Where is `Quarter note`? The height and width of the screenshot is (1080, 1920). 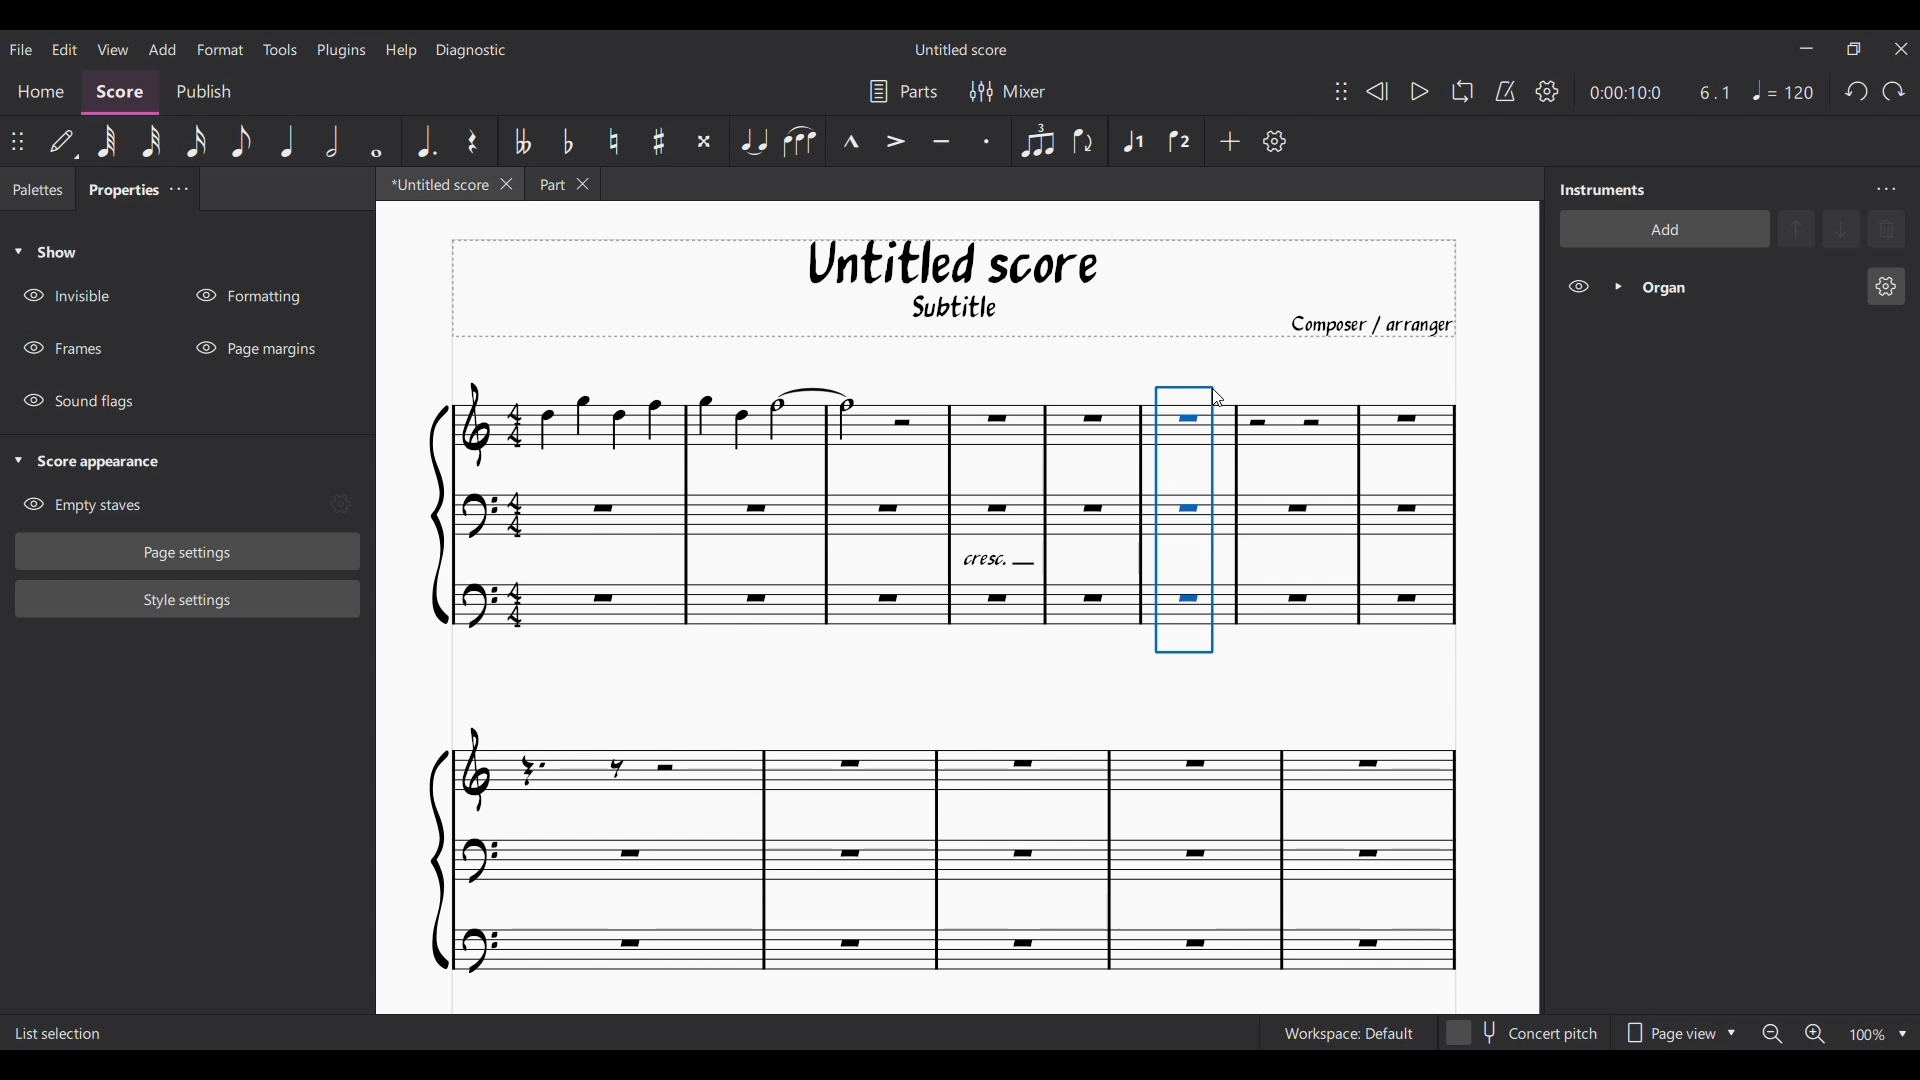
Quarter note is located at coordinates (287, 141).